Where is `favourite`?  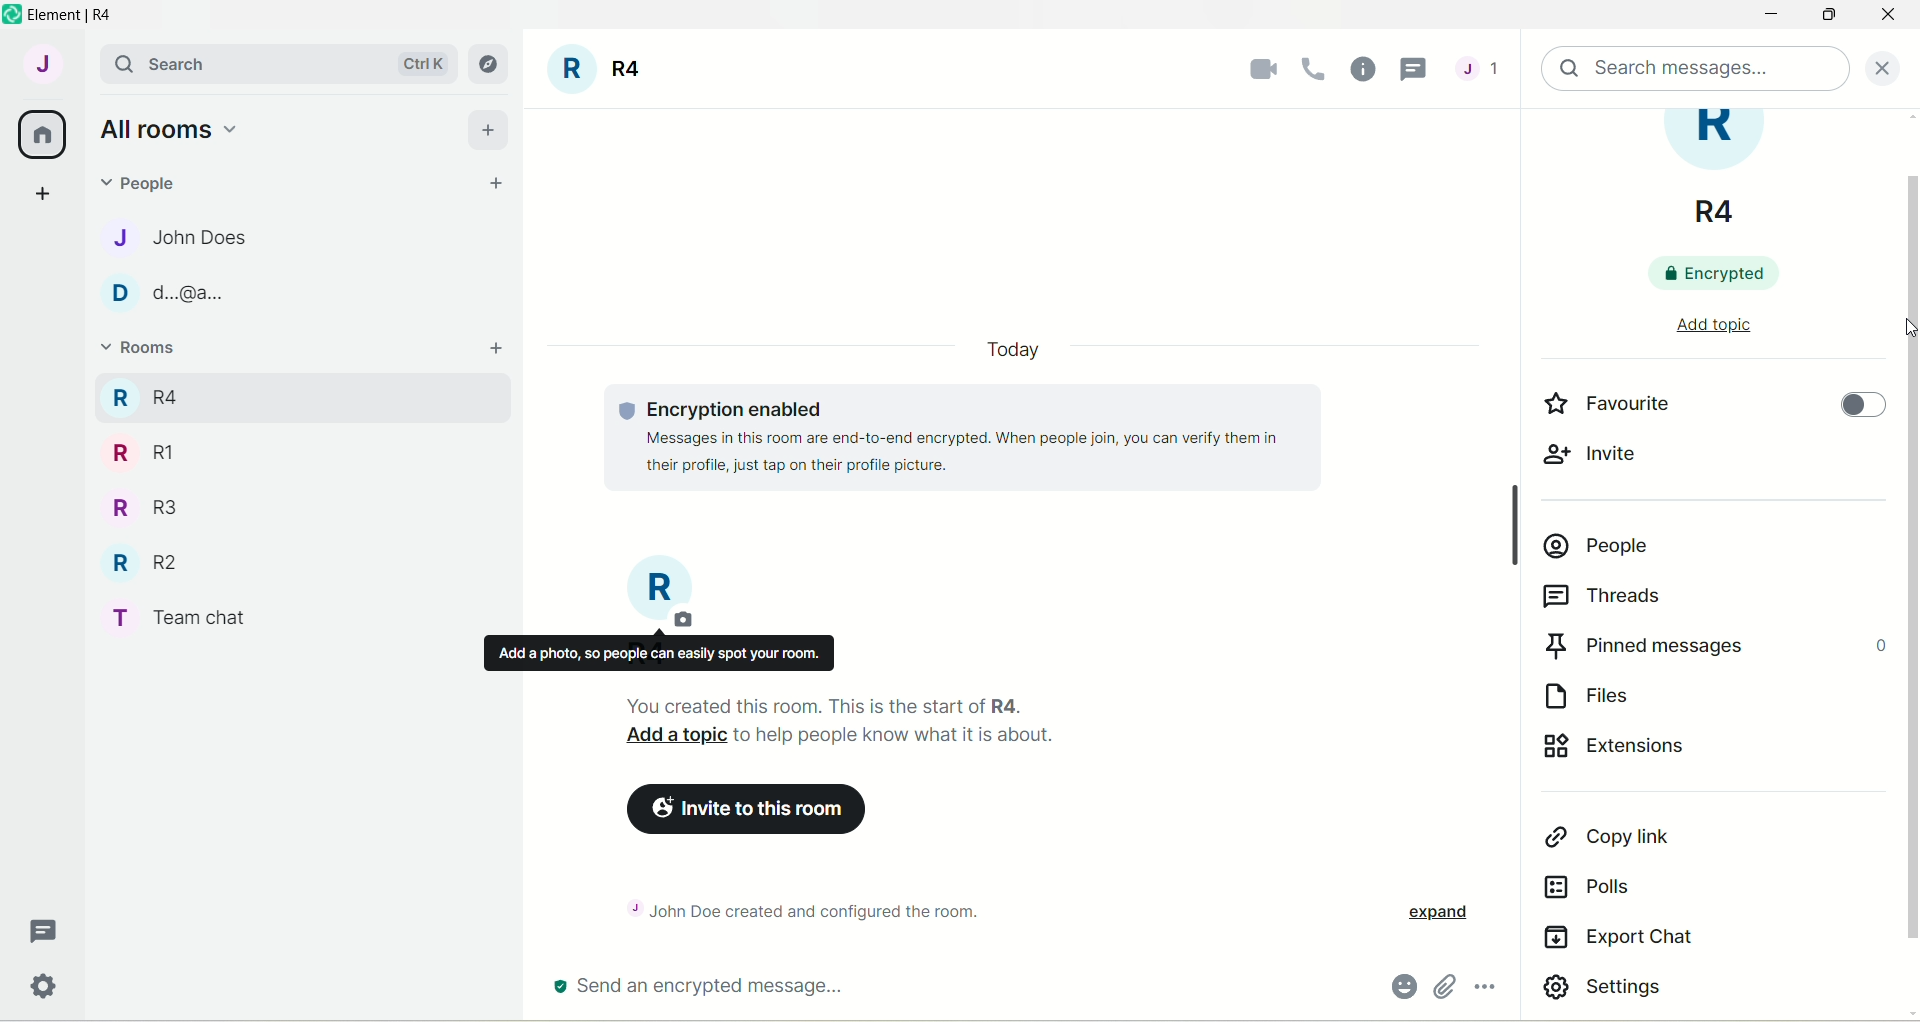 favourite is located at coordinates (1604, 402).